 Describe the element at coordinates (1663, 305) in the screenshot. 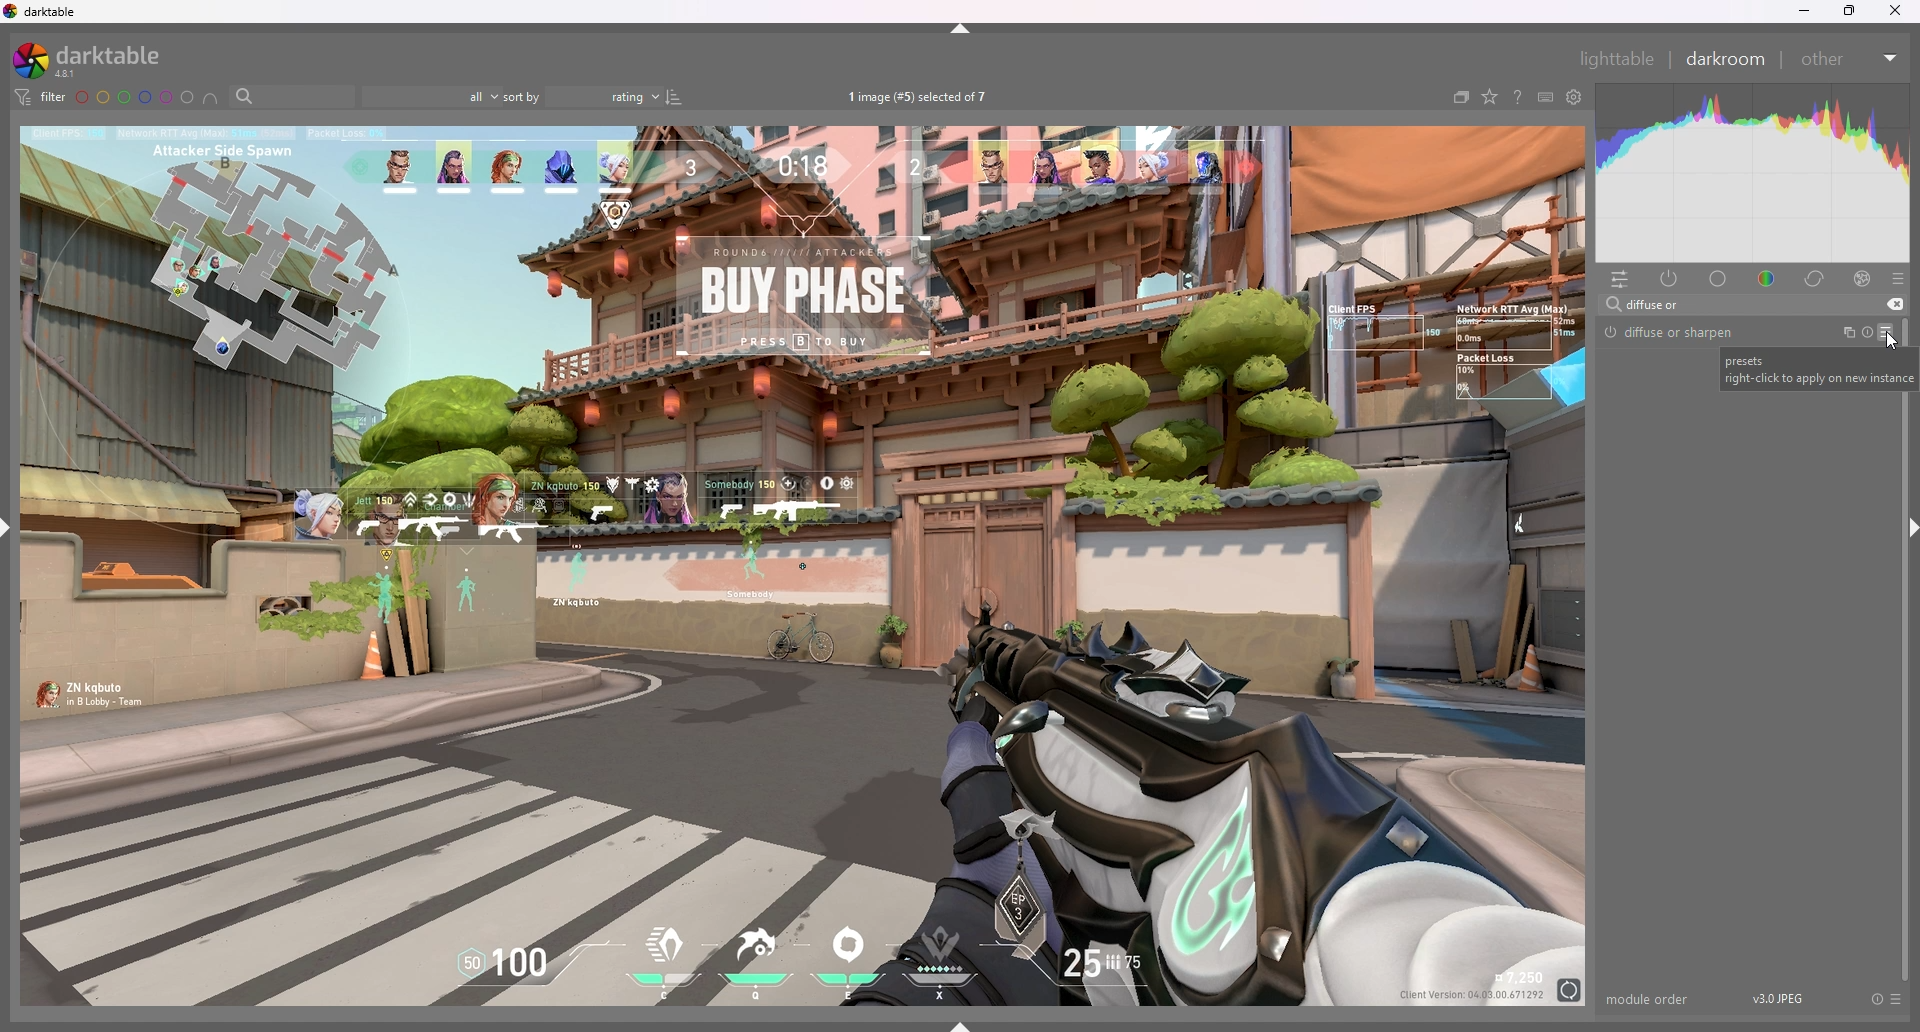

I see `input` at that location.